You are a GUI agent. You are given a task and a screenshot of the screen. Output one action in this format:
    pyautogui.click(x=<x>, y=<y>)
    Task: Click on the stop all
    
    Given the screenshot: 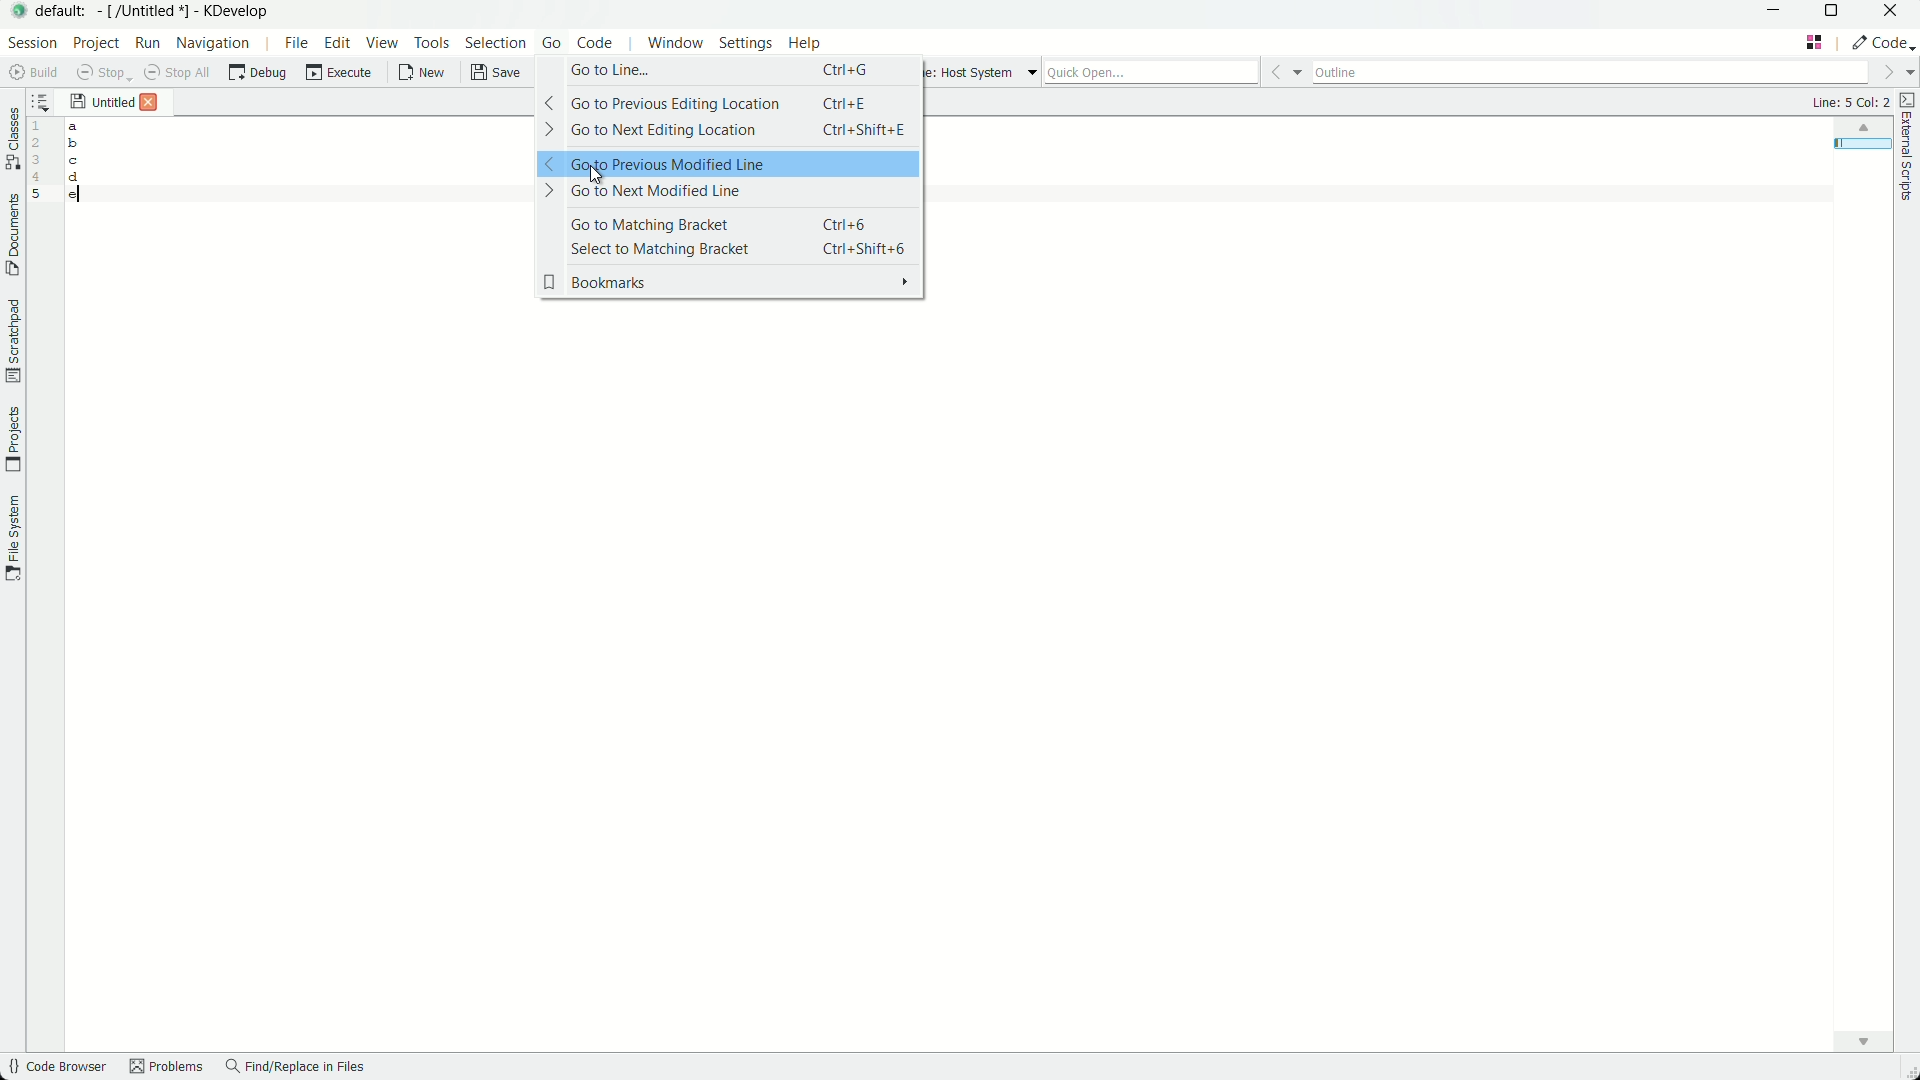 What is the action you would take?
    pyautogui.click(x=176, y=74)
    